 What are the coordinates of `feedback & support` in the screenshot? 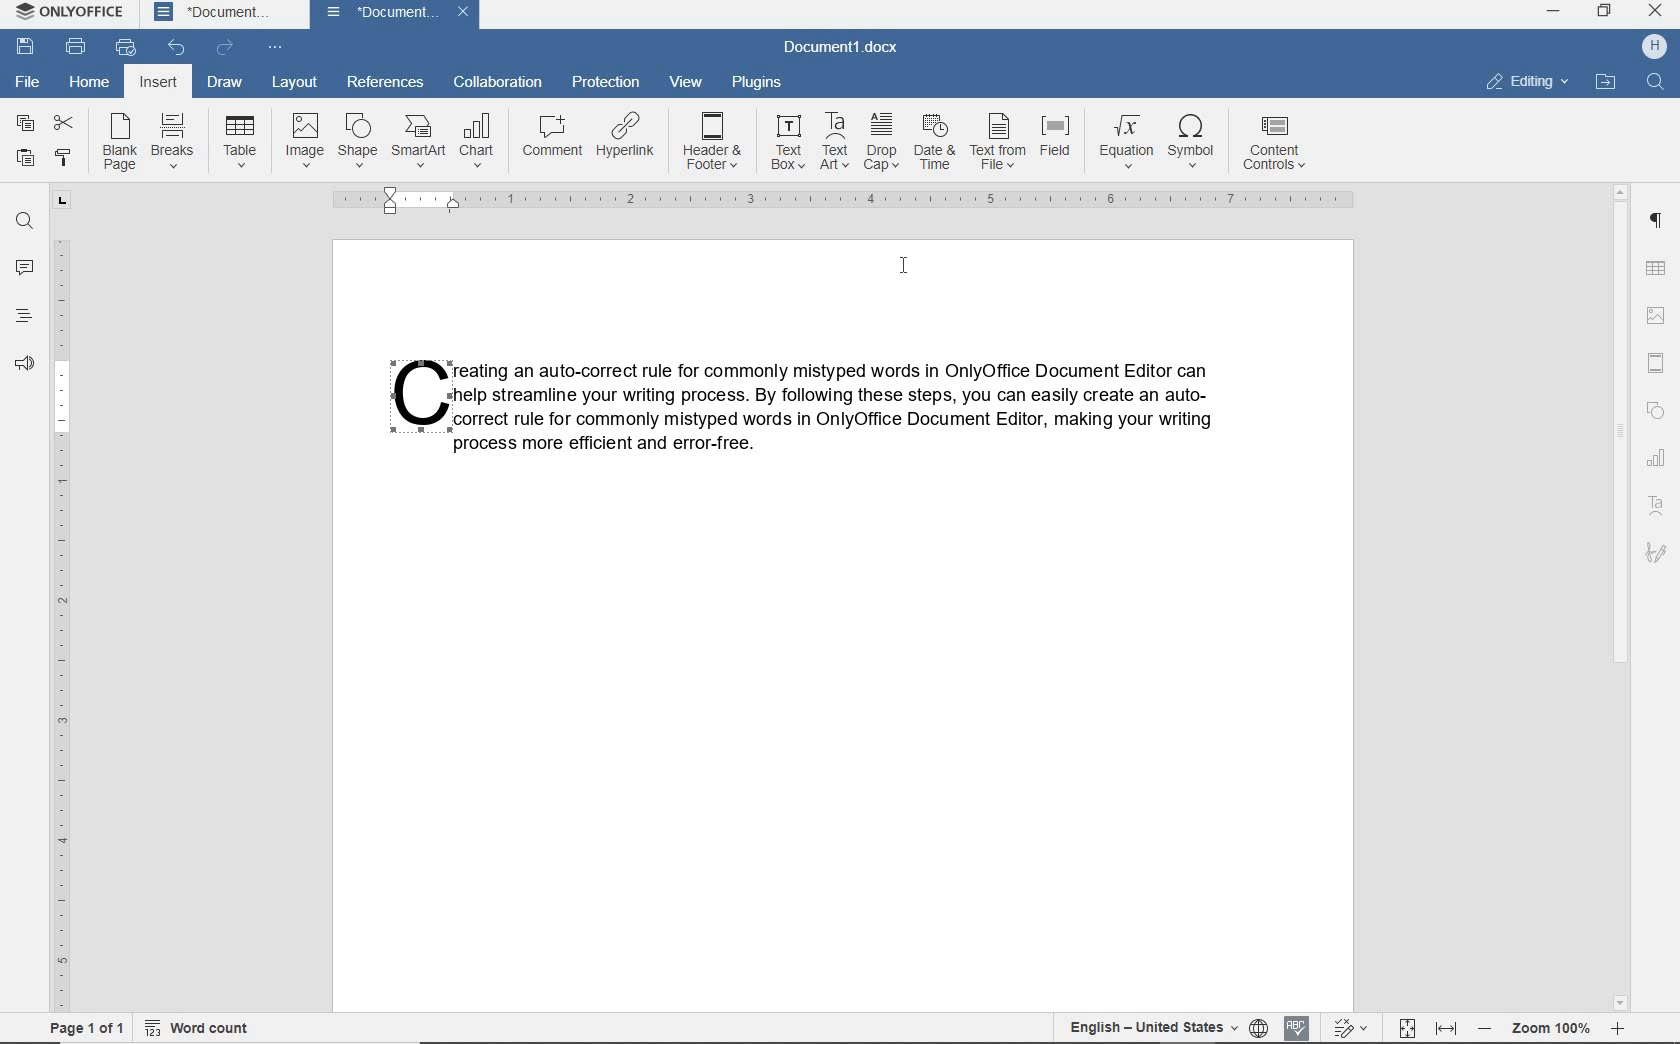 It's located at (25, 365).